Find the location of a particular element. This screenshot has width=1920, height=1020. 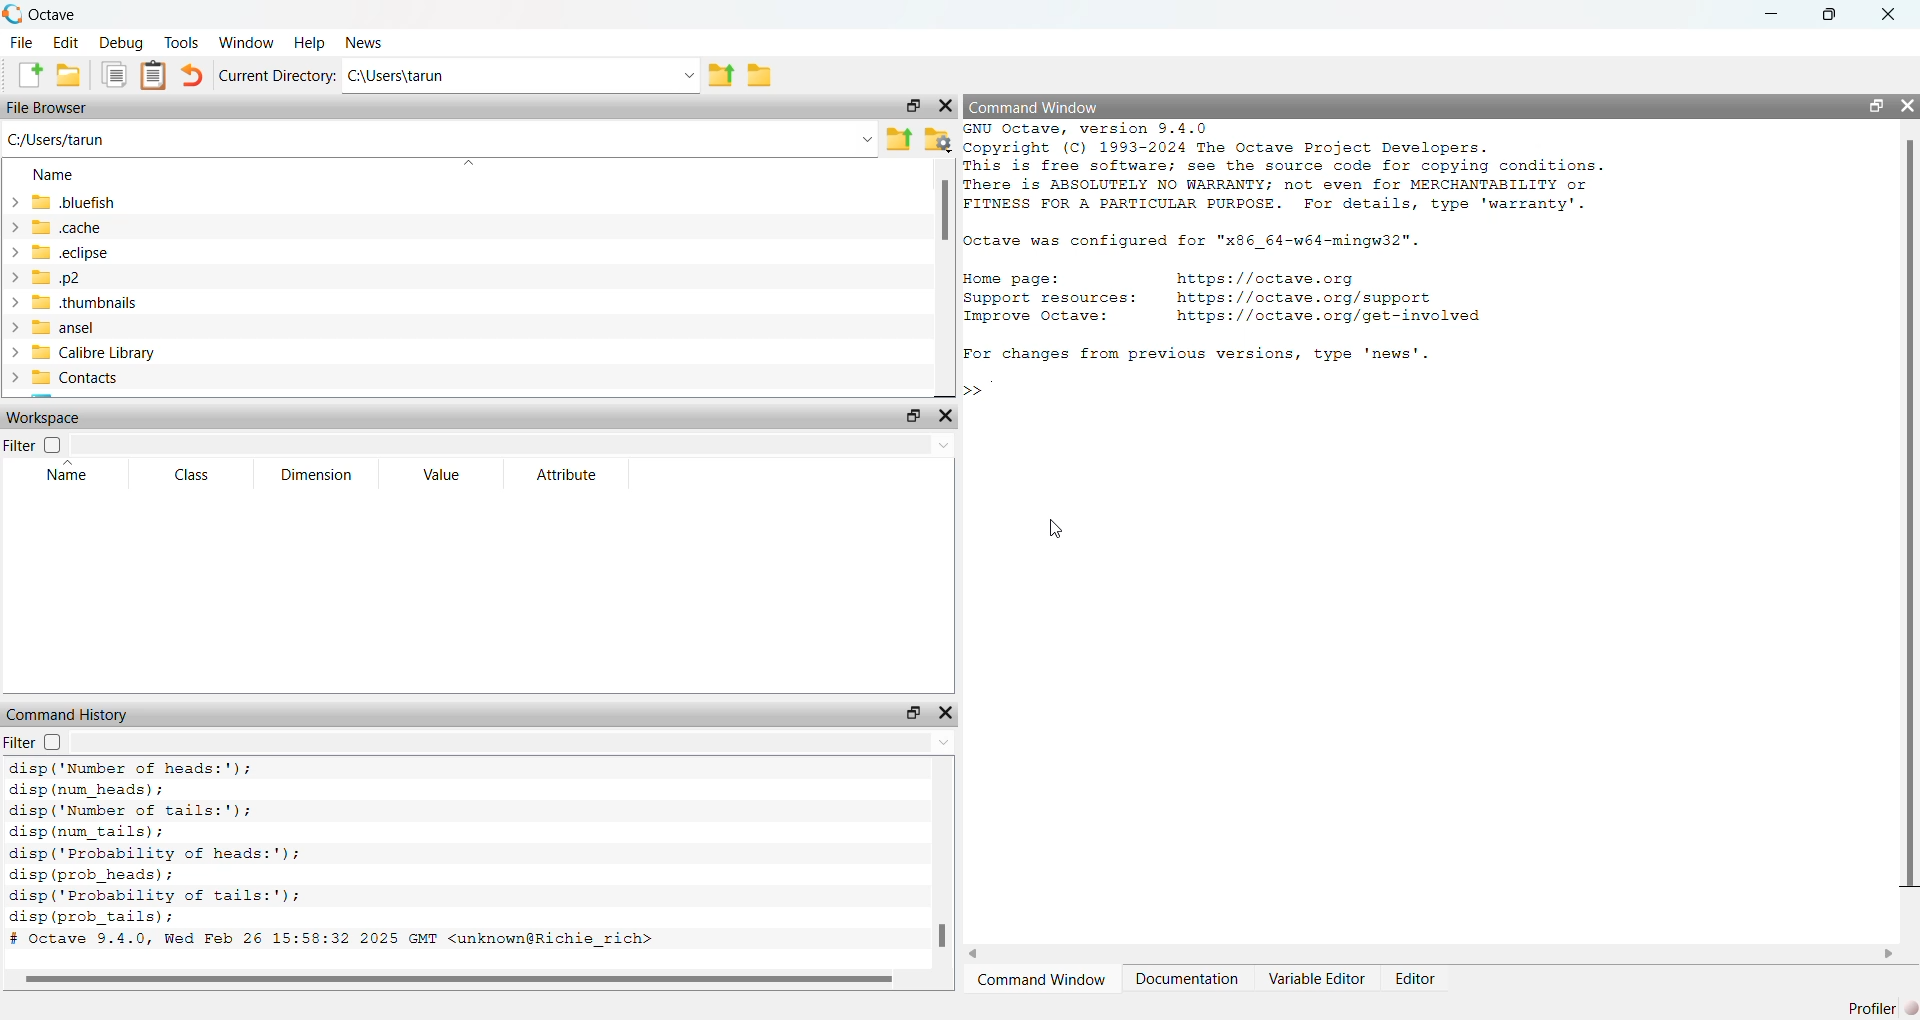

Undo is located at coordinates (193, 75).